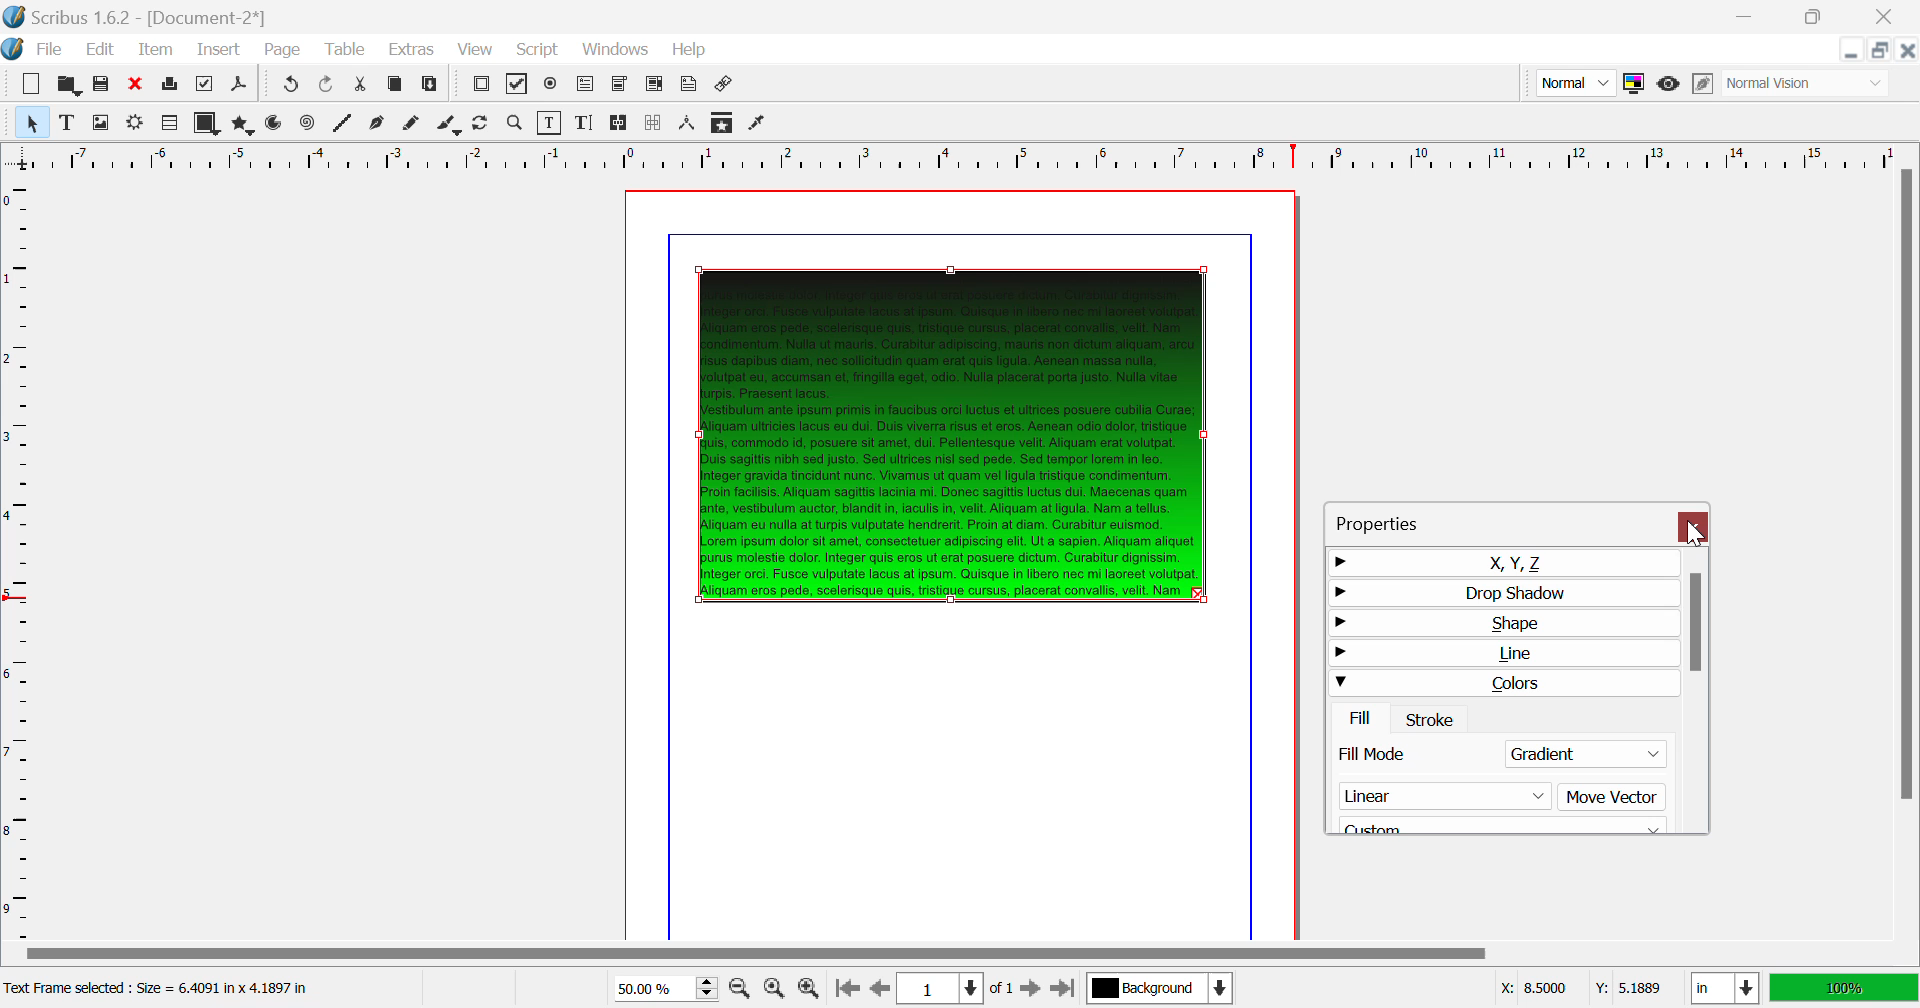 This screenshot has height=1008, width=1920. What do you see at coordinates (1506, 702) in the screenshot?
I see `Colors Tab Open` at bounding box center [1506, 702].